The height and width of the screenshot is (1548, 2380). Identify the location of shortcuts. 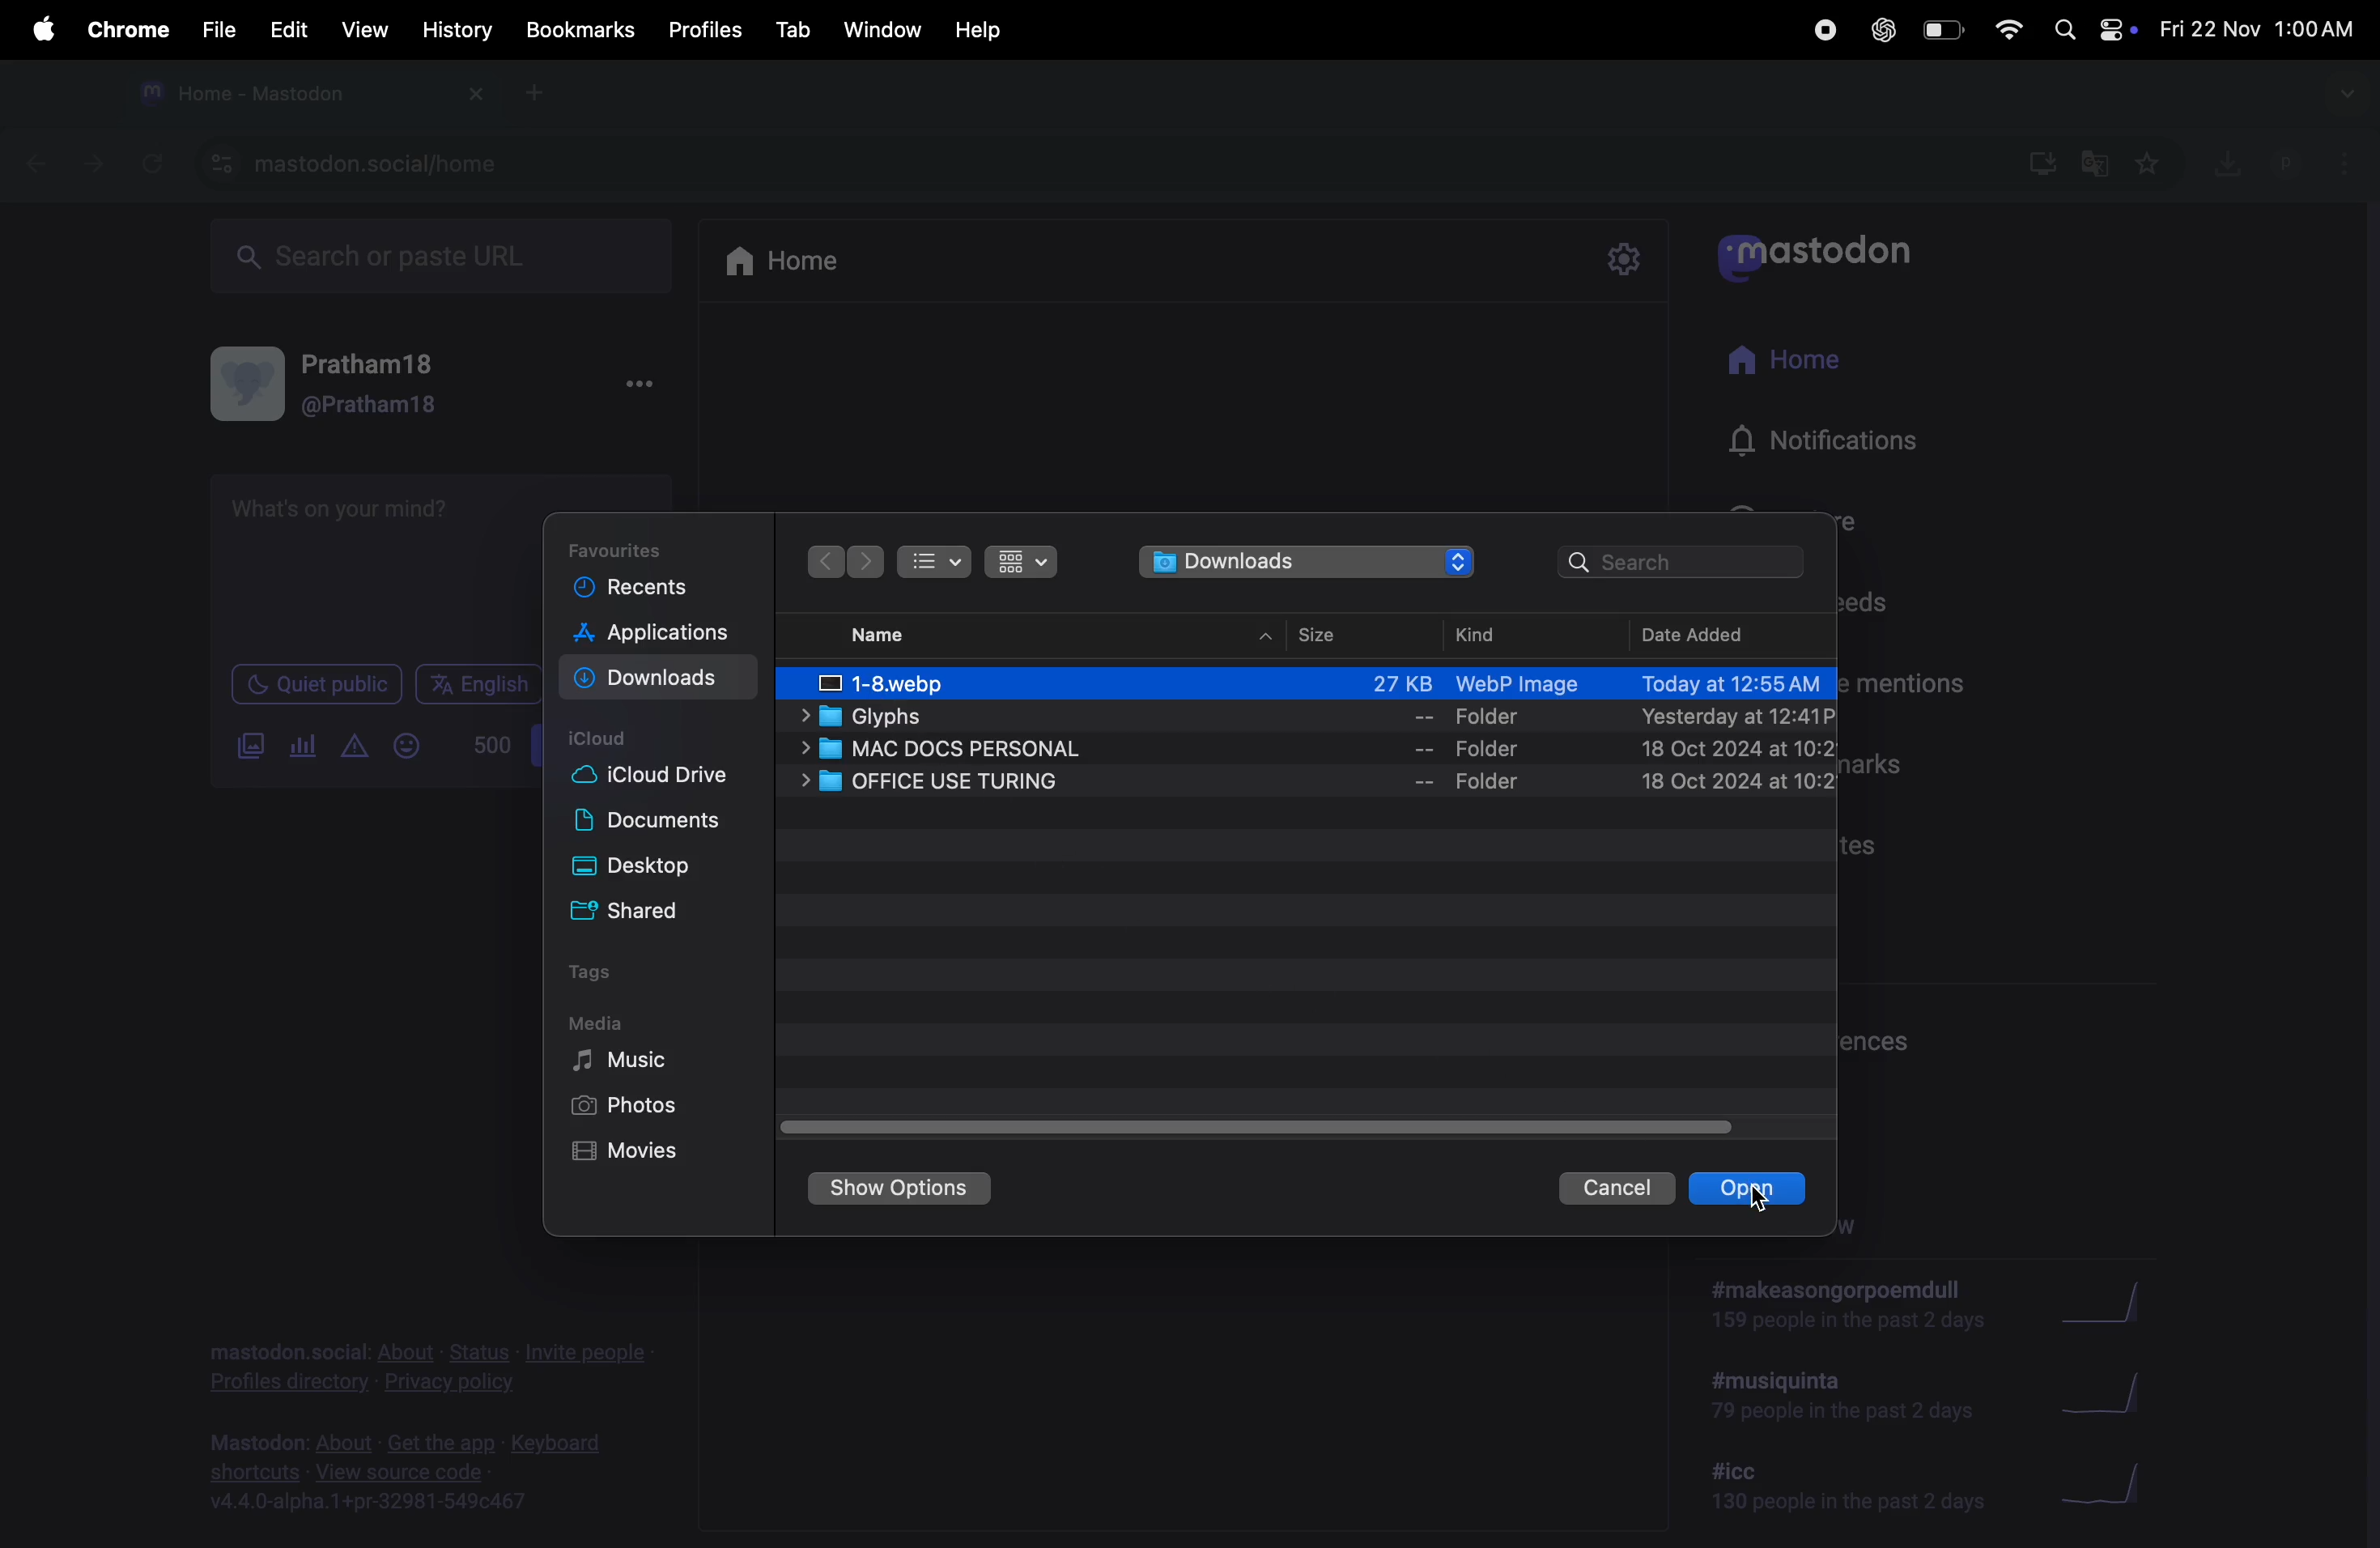
(255, 1472).